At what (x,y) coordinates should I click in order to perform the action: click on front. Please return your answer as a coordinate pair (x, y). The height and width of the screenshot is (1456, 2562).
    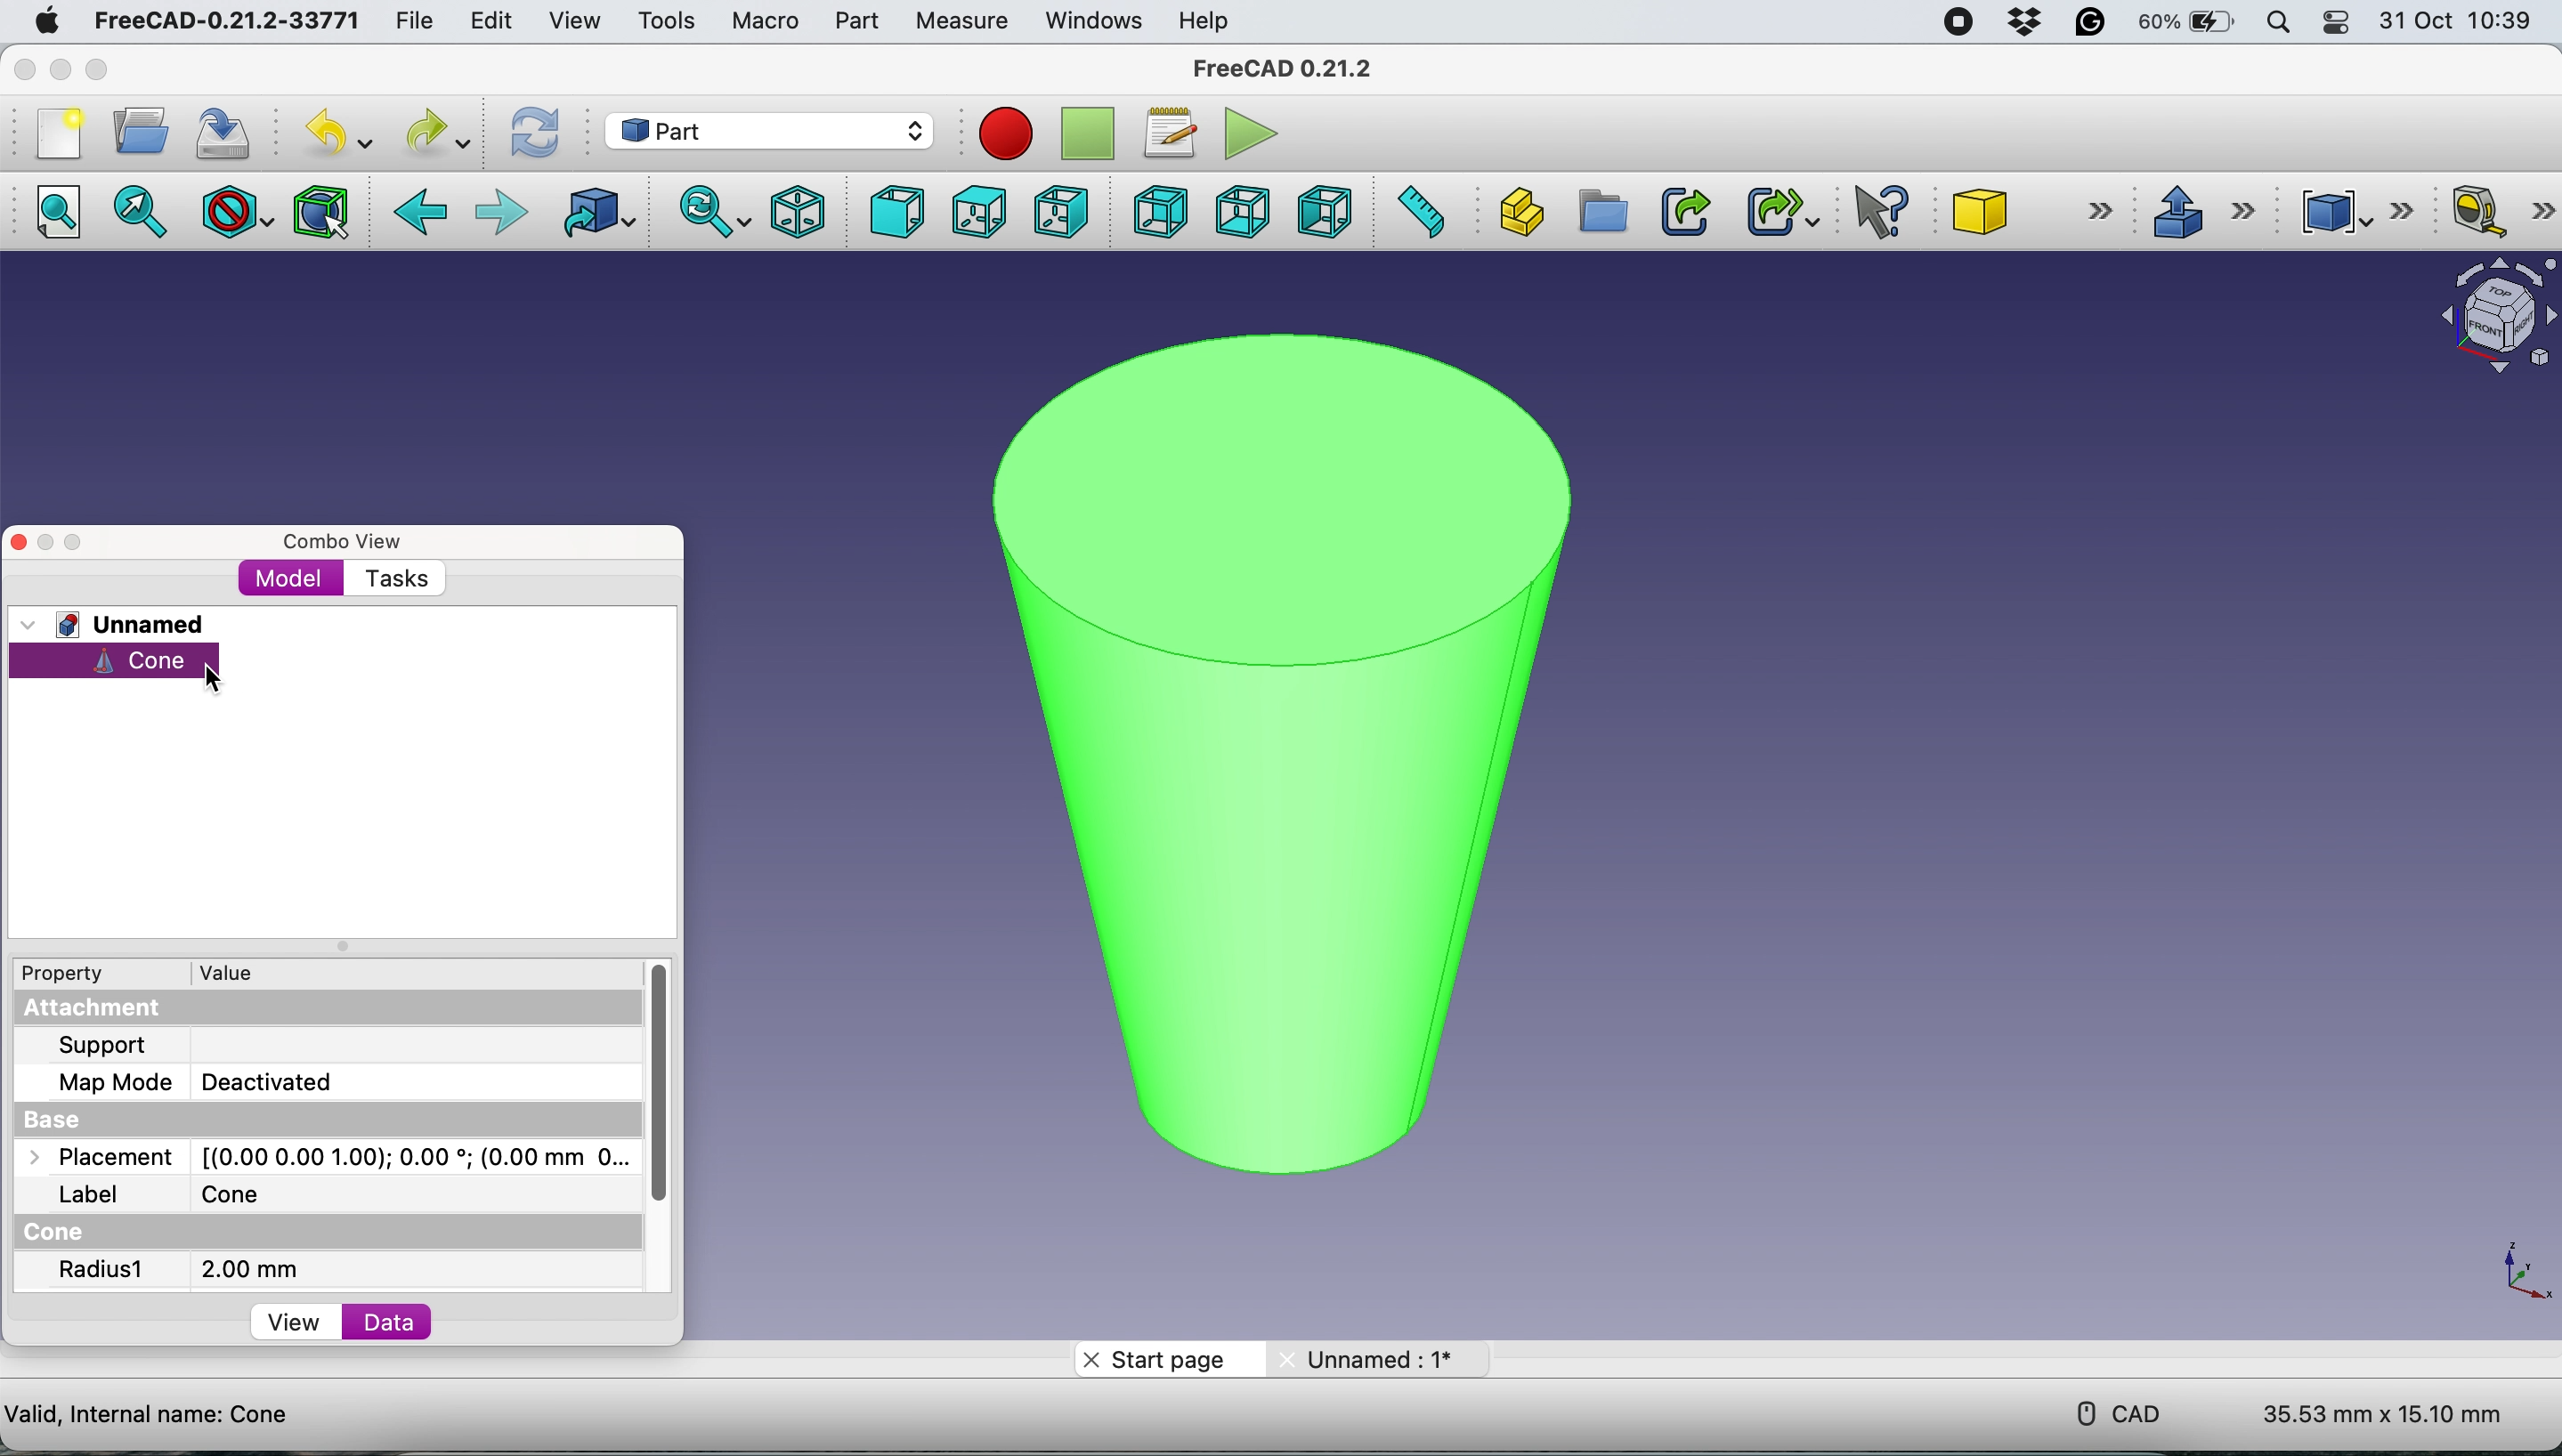
    Looking at the image, I should click on (892, 213).